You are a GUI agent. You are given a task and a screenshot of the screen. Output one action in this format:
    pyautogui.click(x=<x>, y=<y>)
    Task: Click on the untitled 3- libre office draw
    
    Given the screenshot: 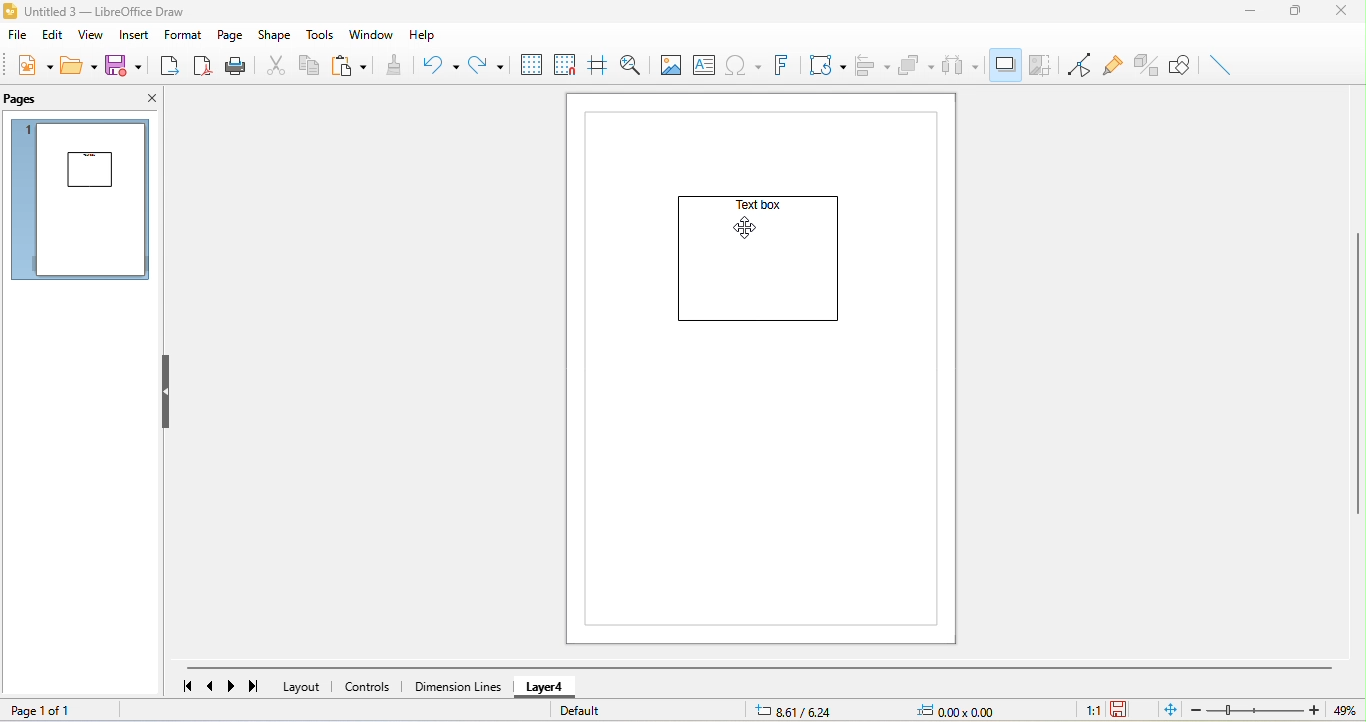 What is the action you would take?
    pyautogui.click(x=111, y=10)
    